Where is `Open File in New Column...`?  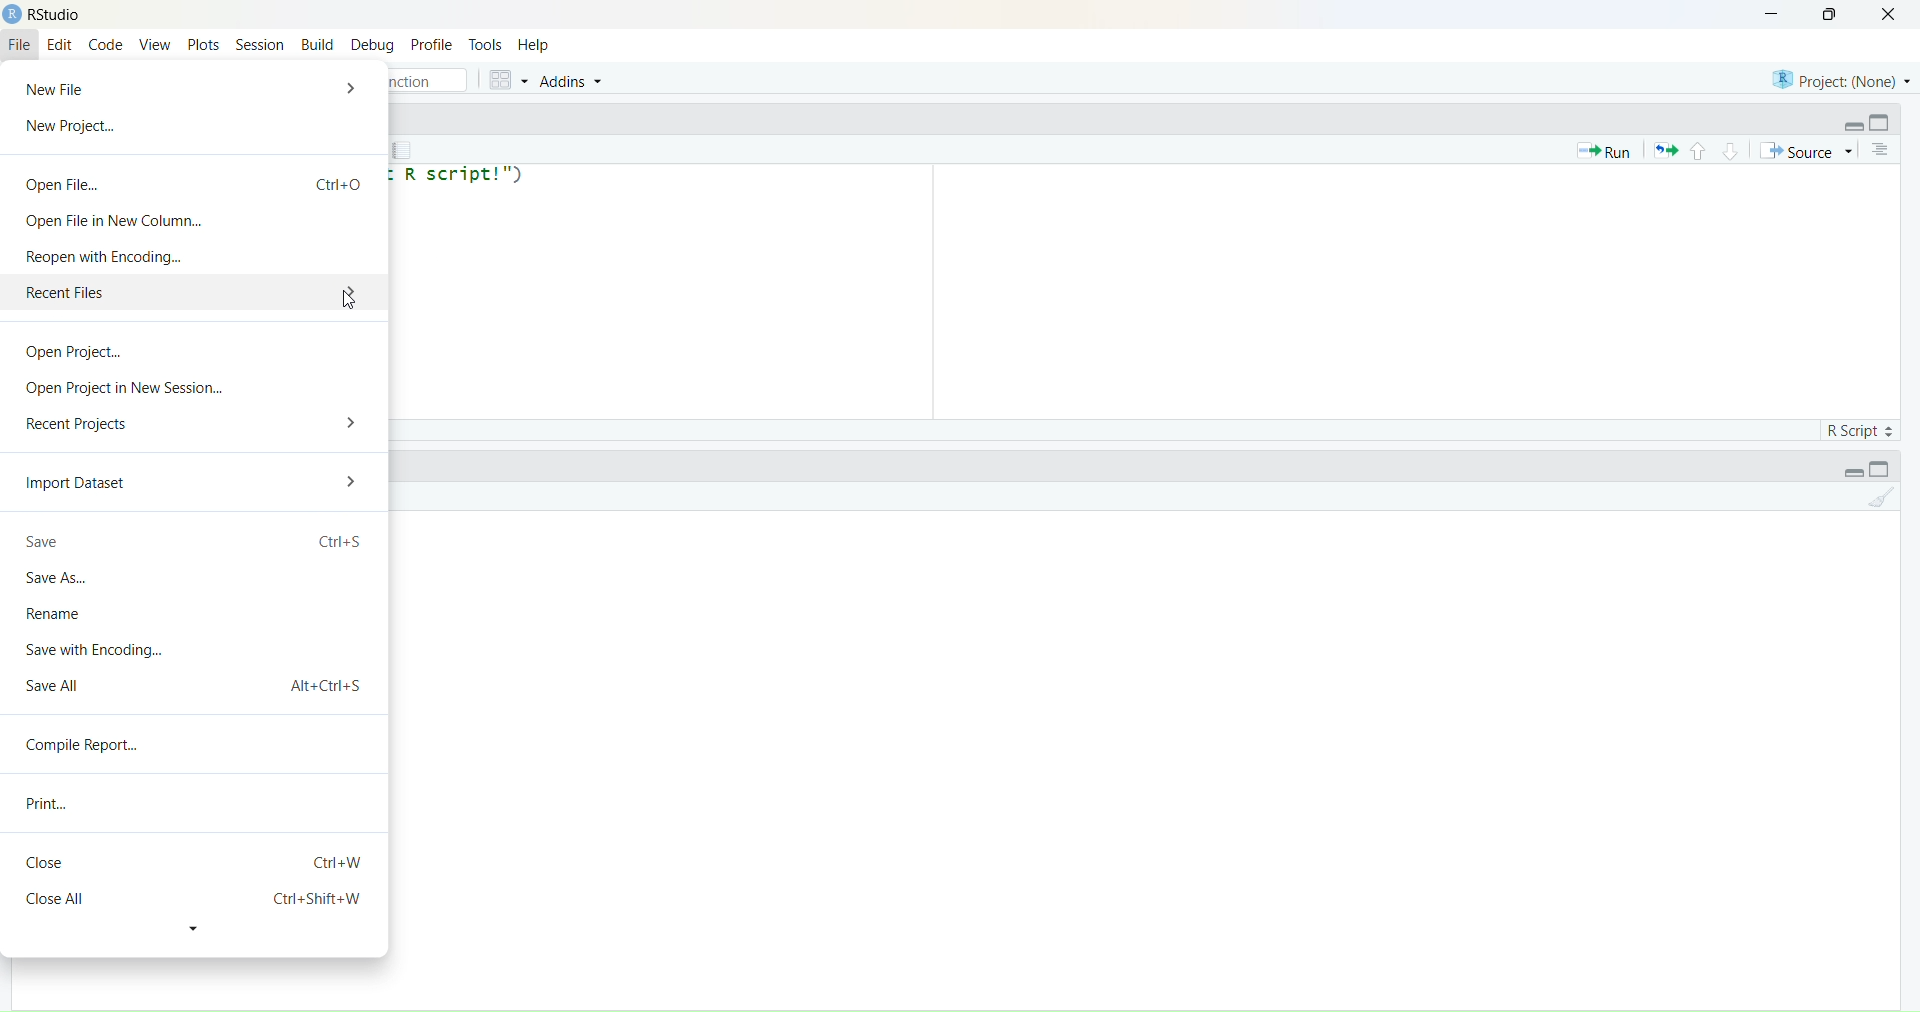 Open File in New Column... is located at coordinates (111, 220).